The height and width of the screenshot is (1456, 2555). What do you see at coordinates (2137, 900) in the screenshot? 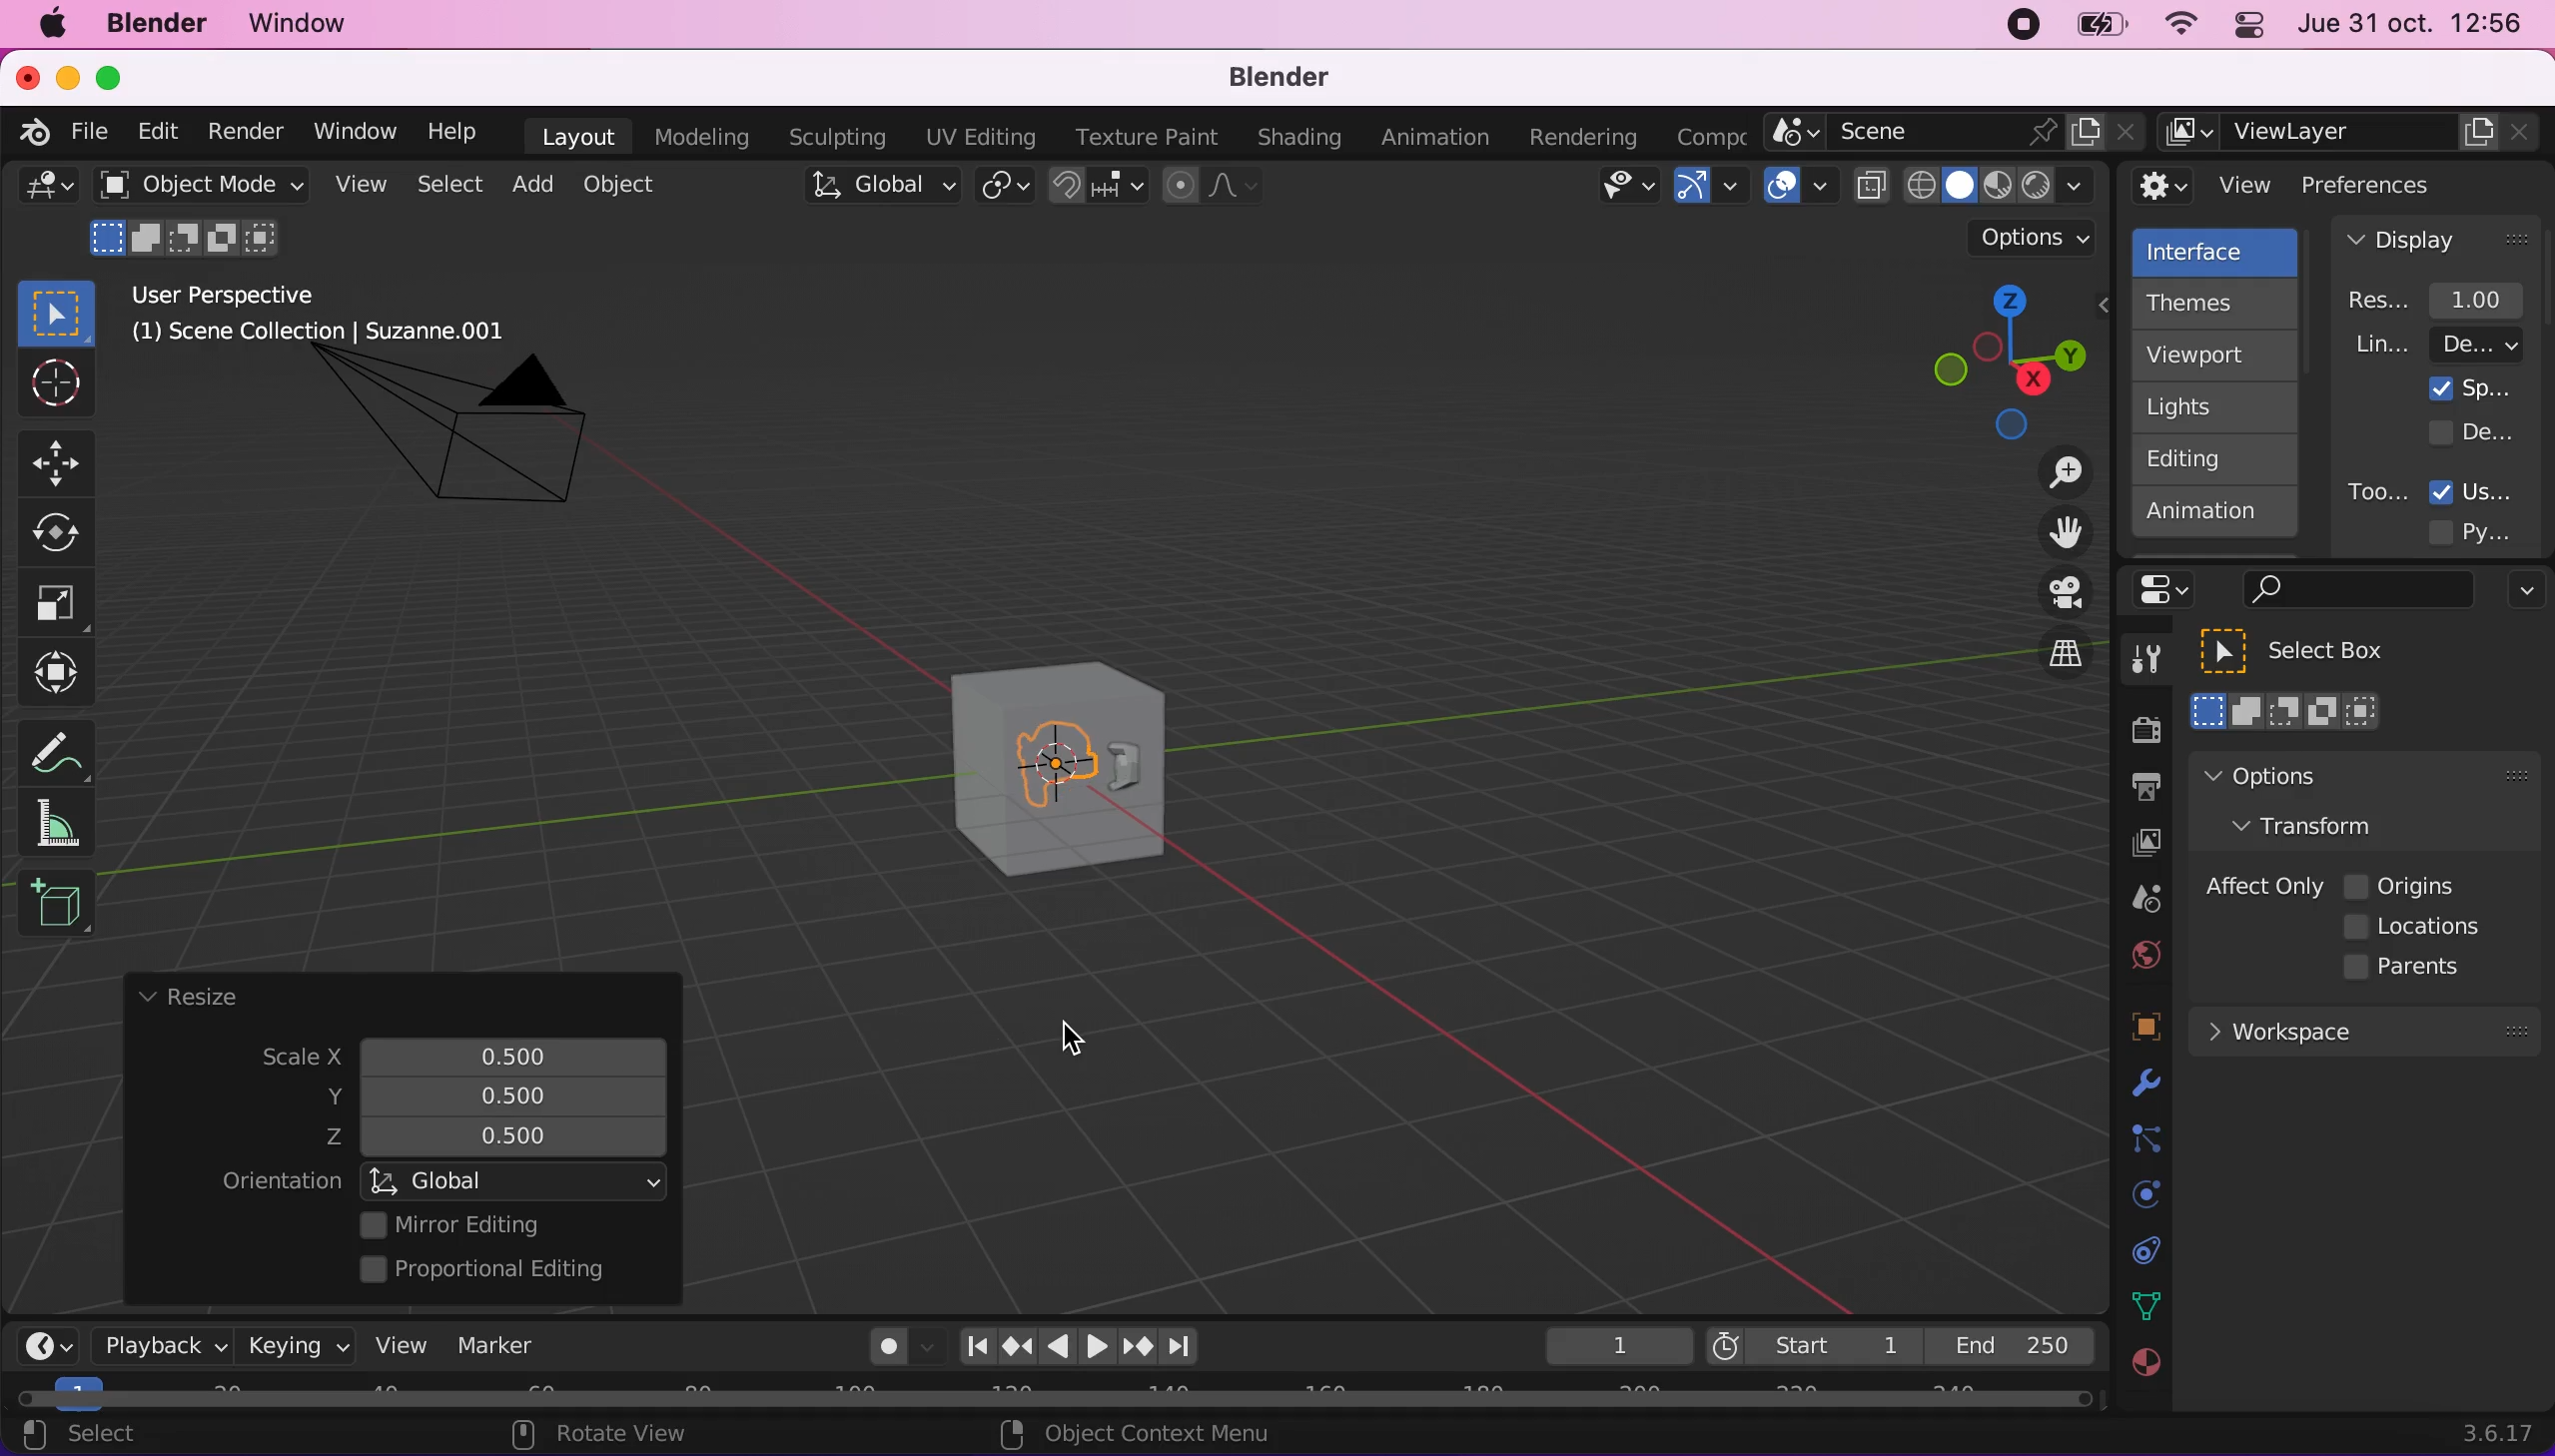
I see `scene` at bounding box center [2137, 900].